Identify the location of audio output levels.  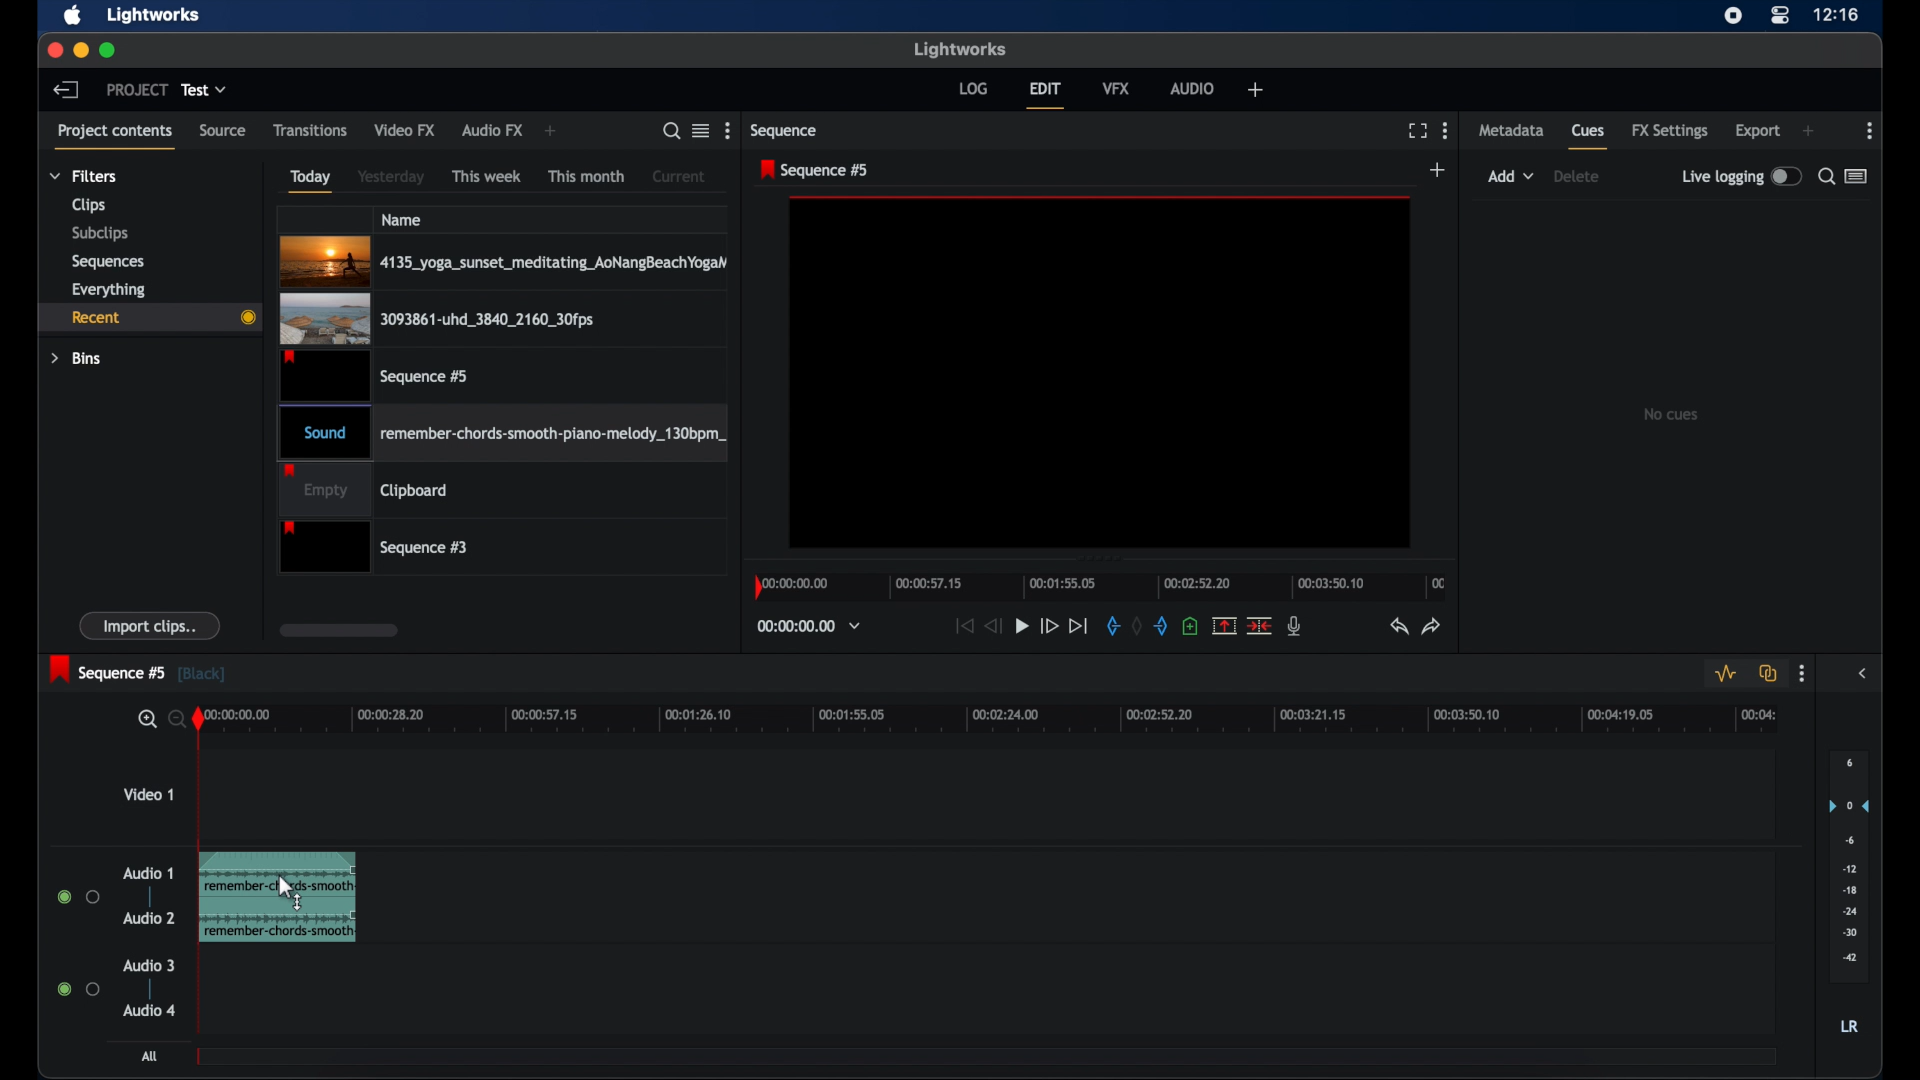
(1848, 864).